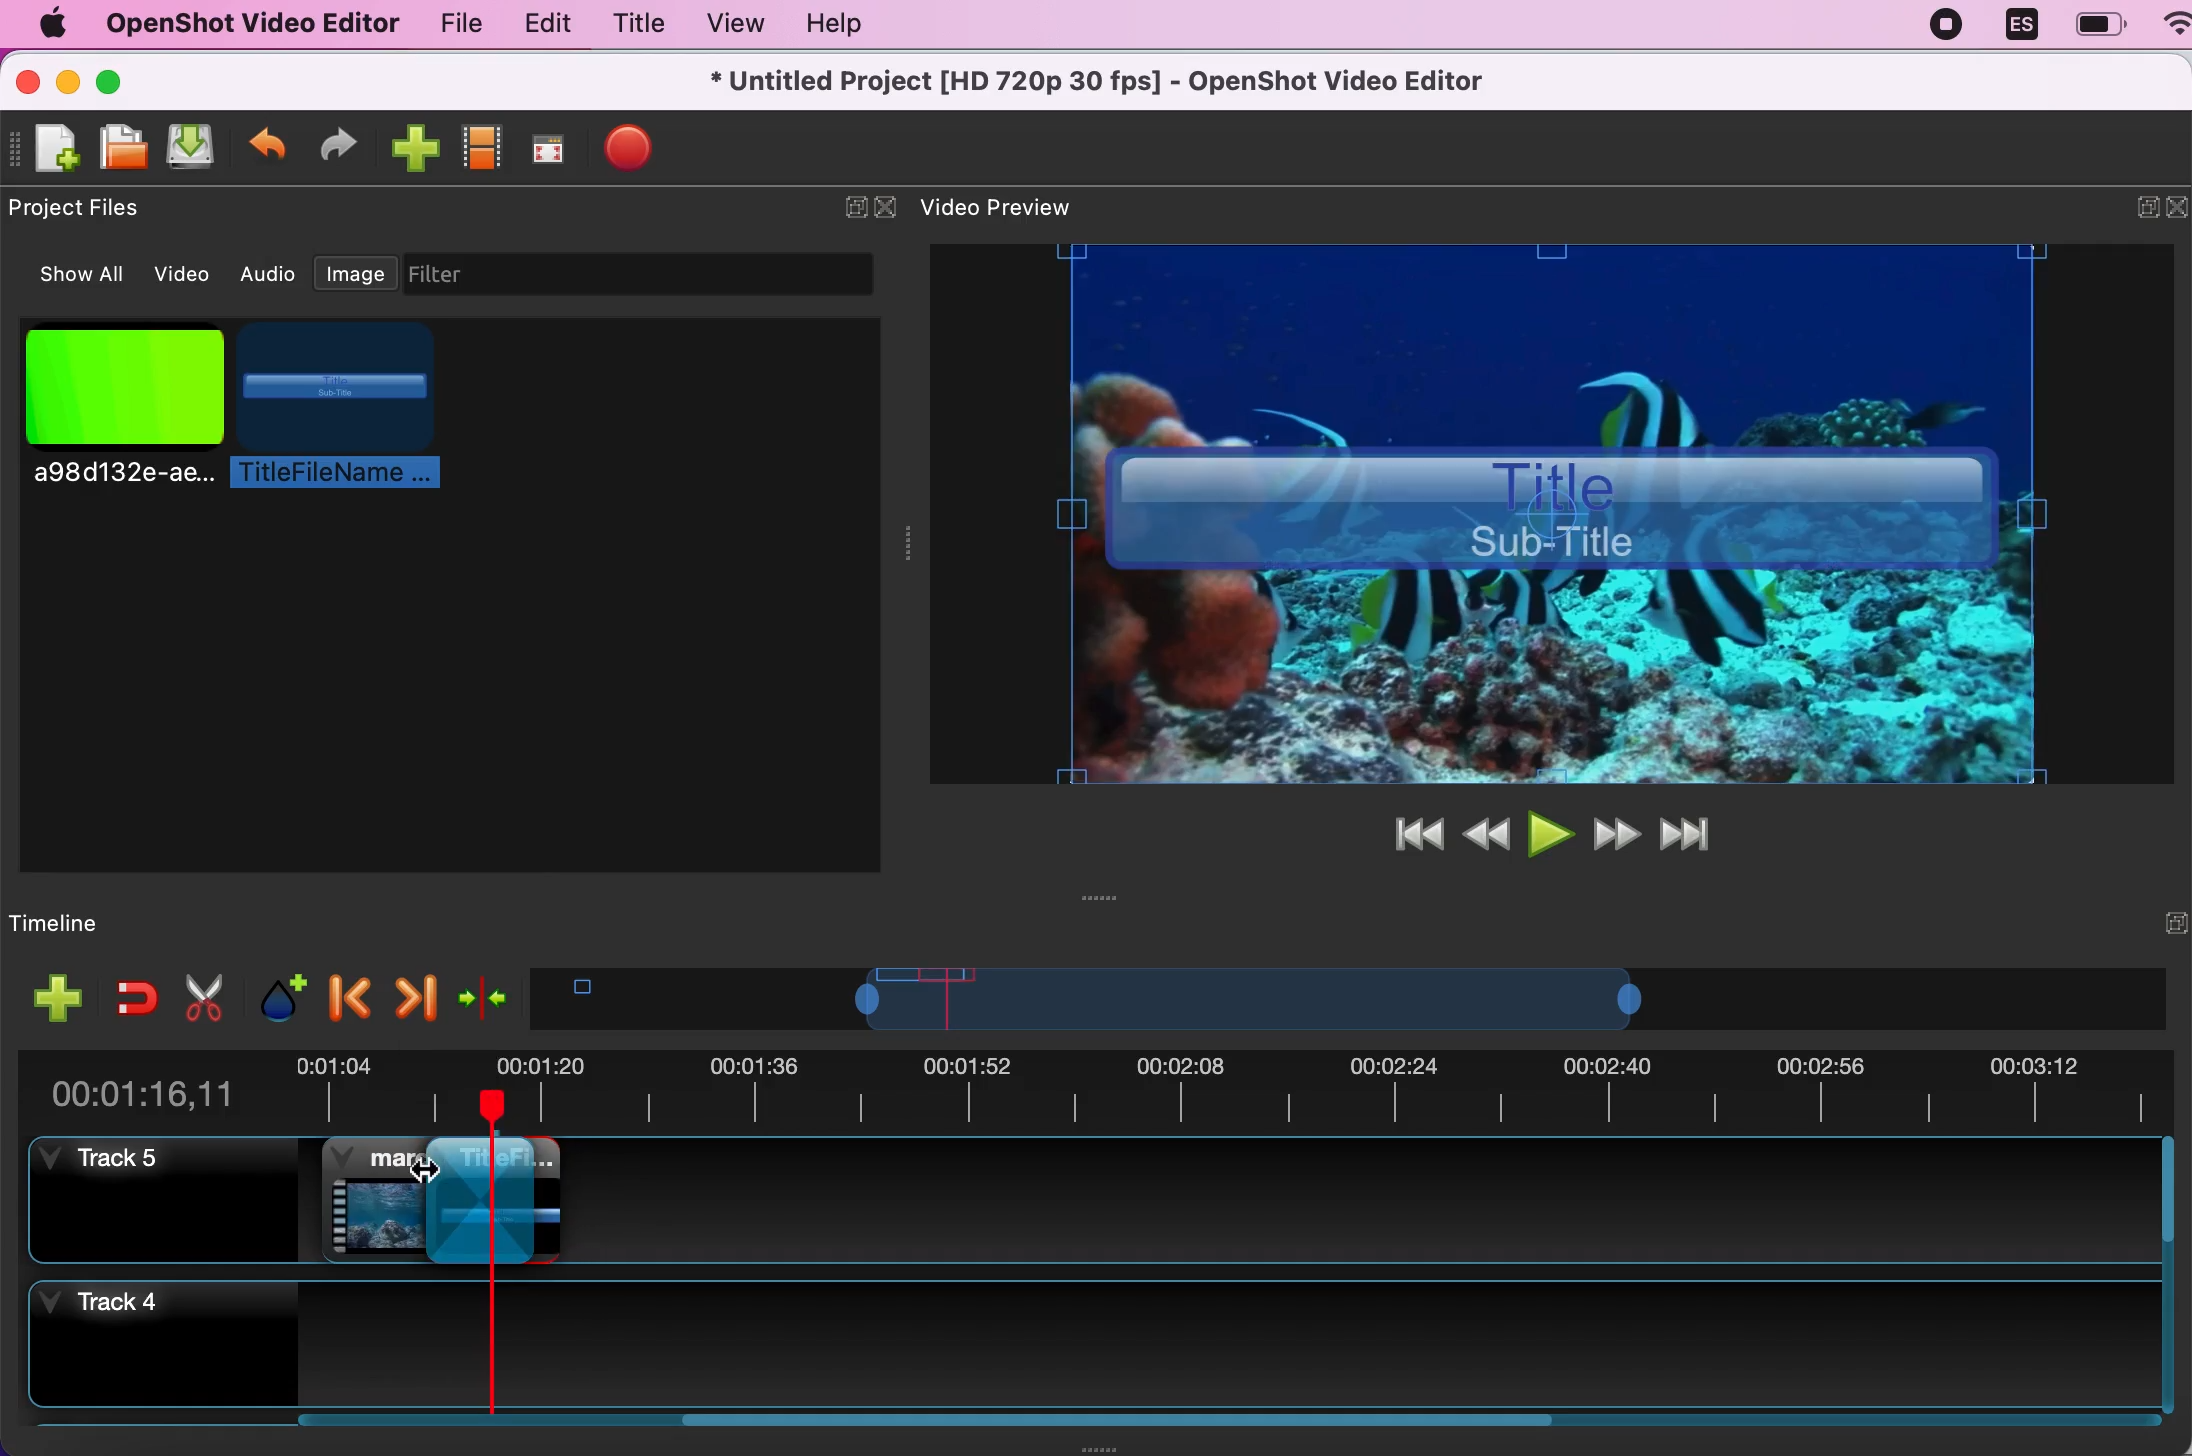 The width and height of the screenshot is (2192, 1456). What do you see at coordinates (482, 994) in the screenshot?
I see `center the timeline` at bounding box center [482, 994].